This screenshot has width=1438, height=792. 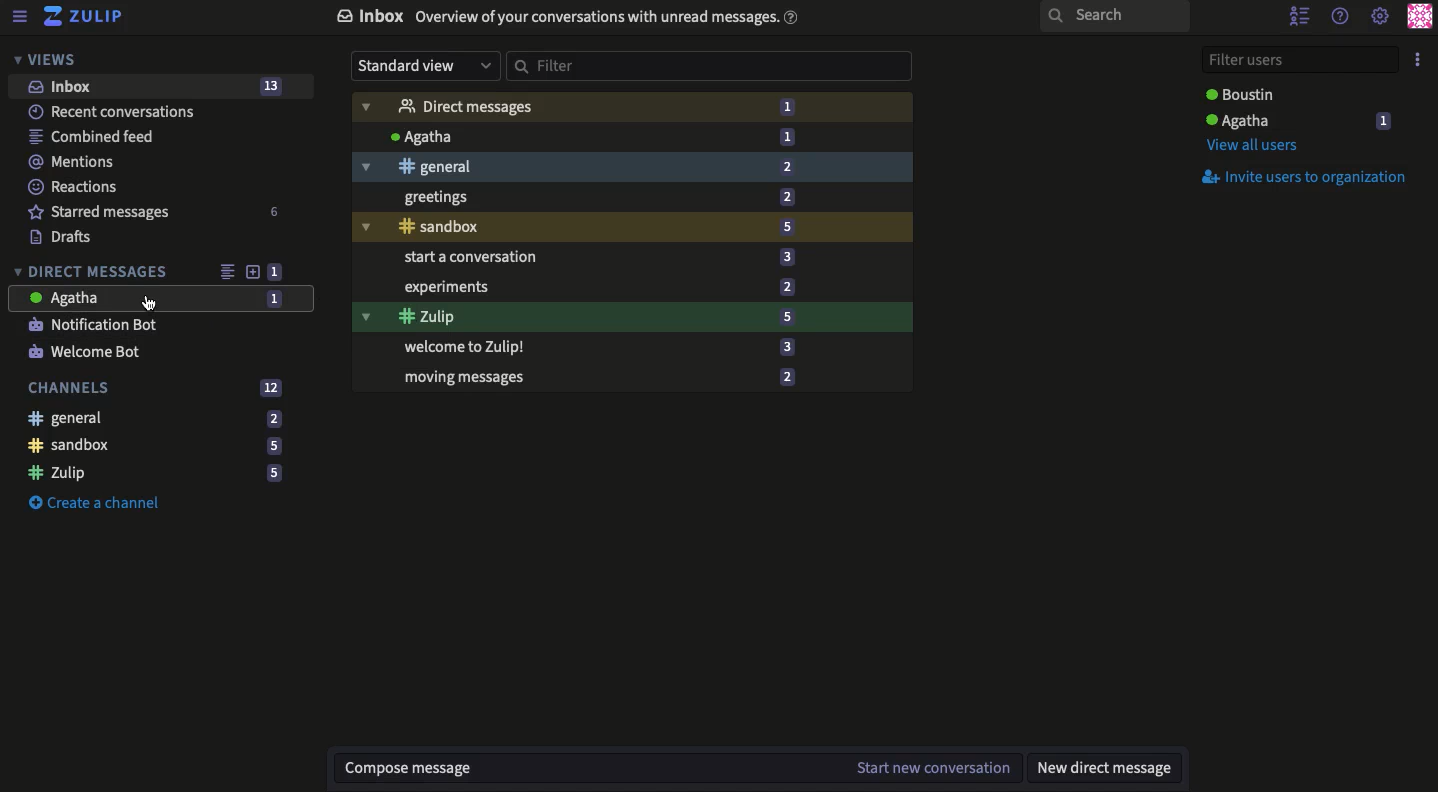 I want to click on Menu, so click(x=20, y=18).